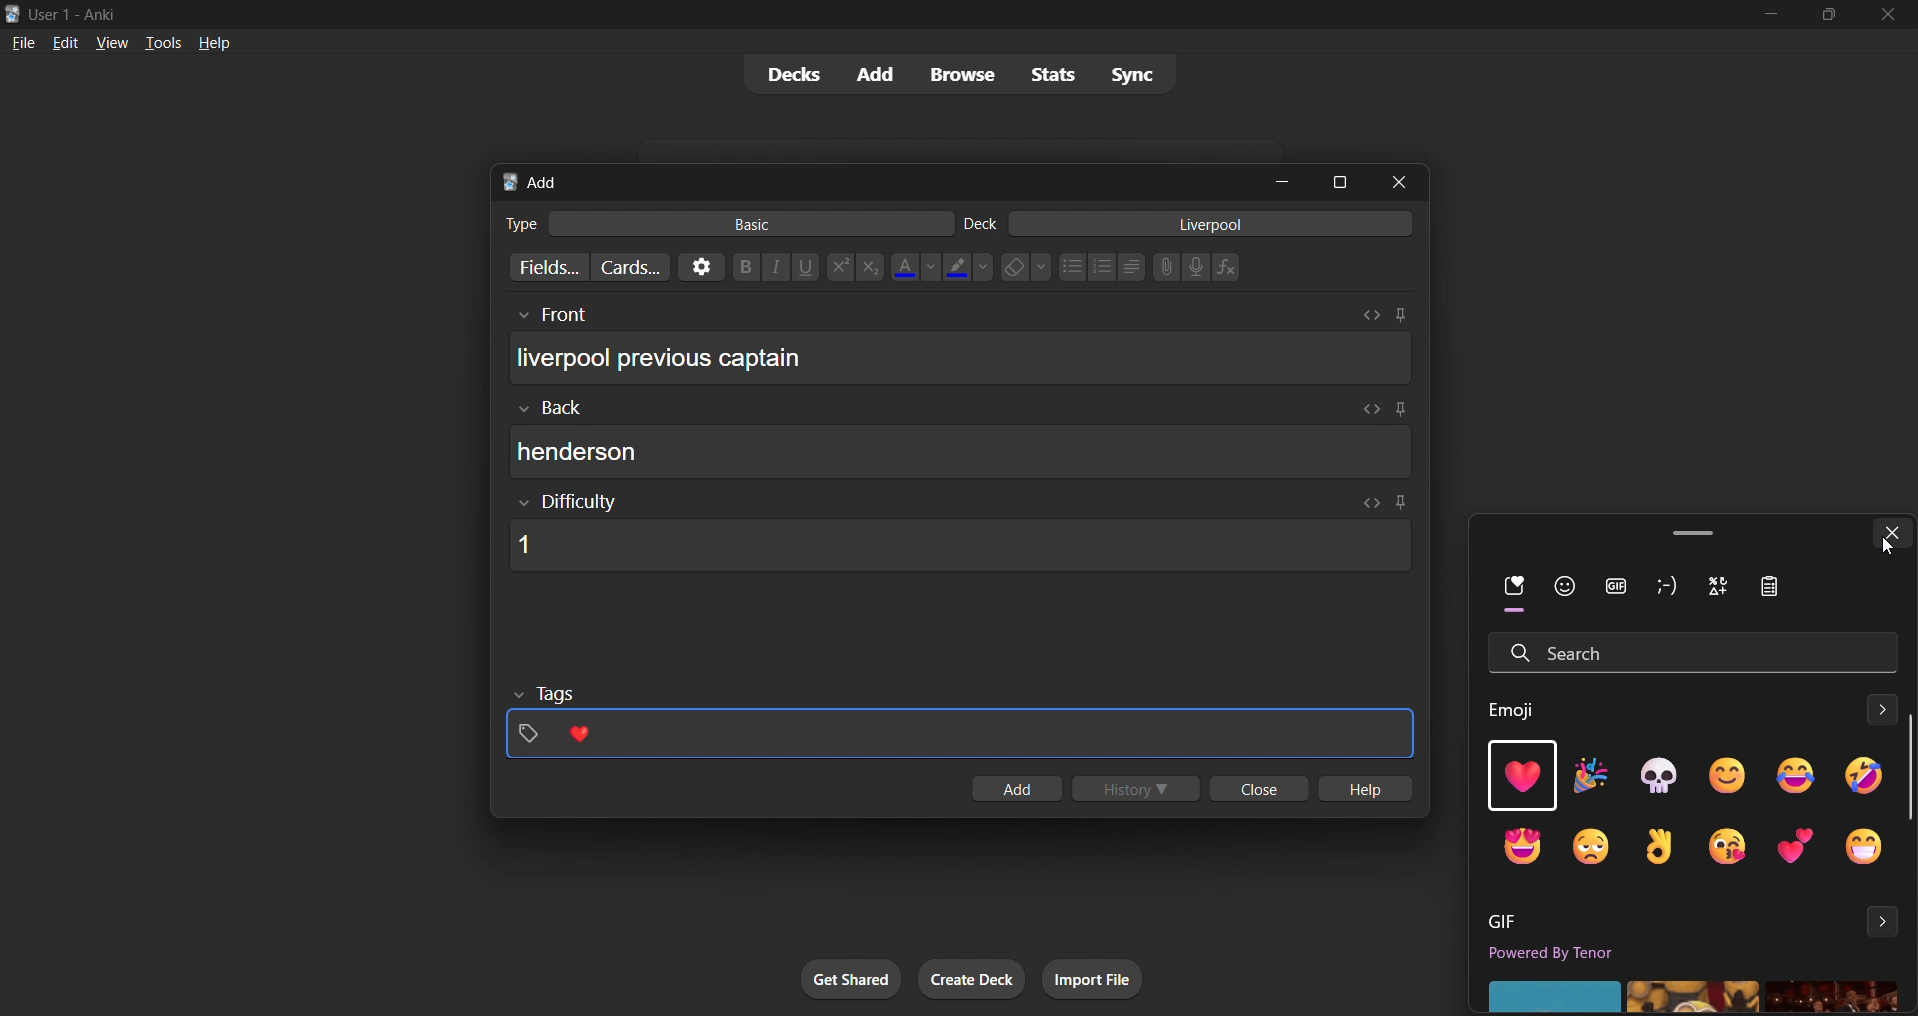  I want to click on Powered by Tenor, so click(1586, 955).